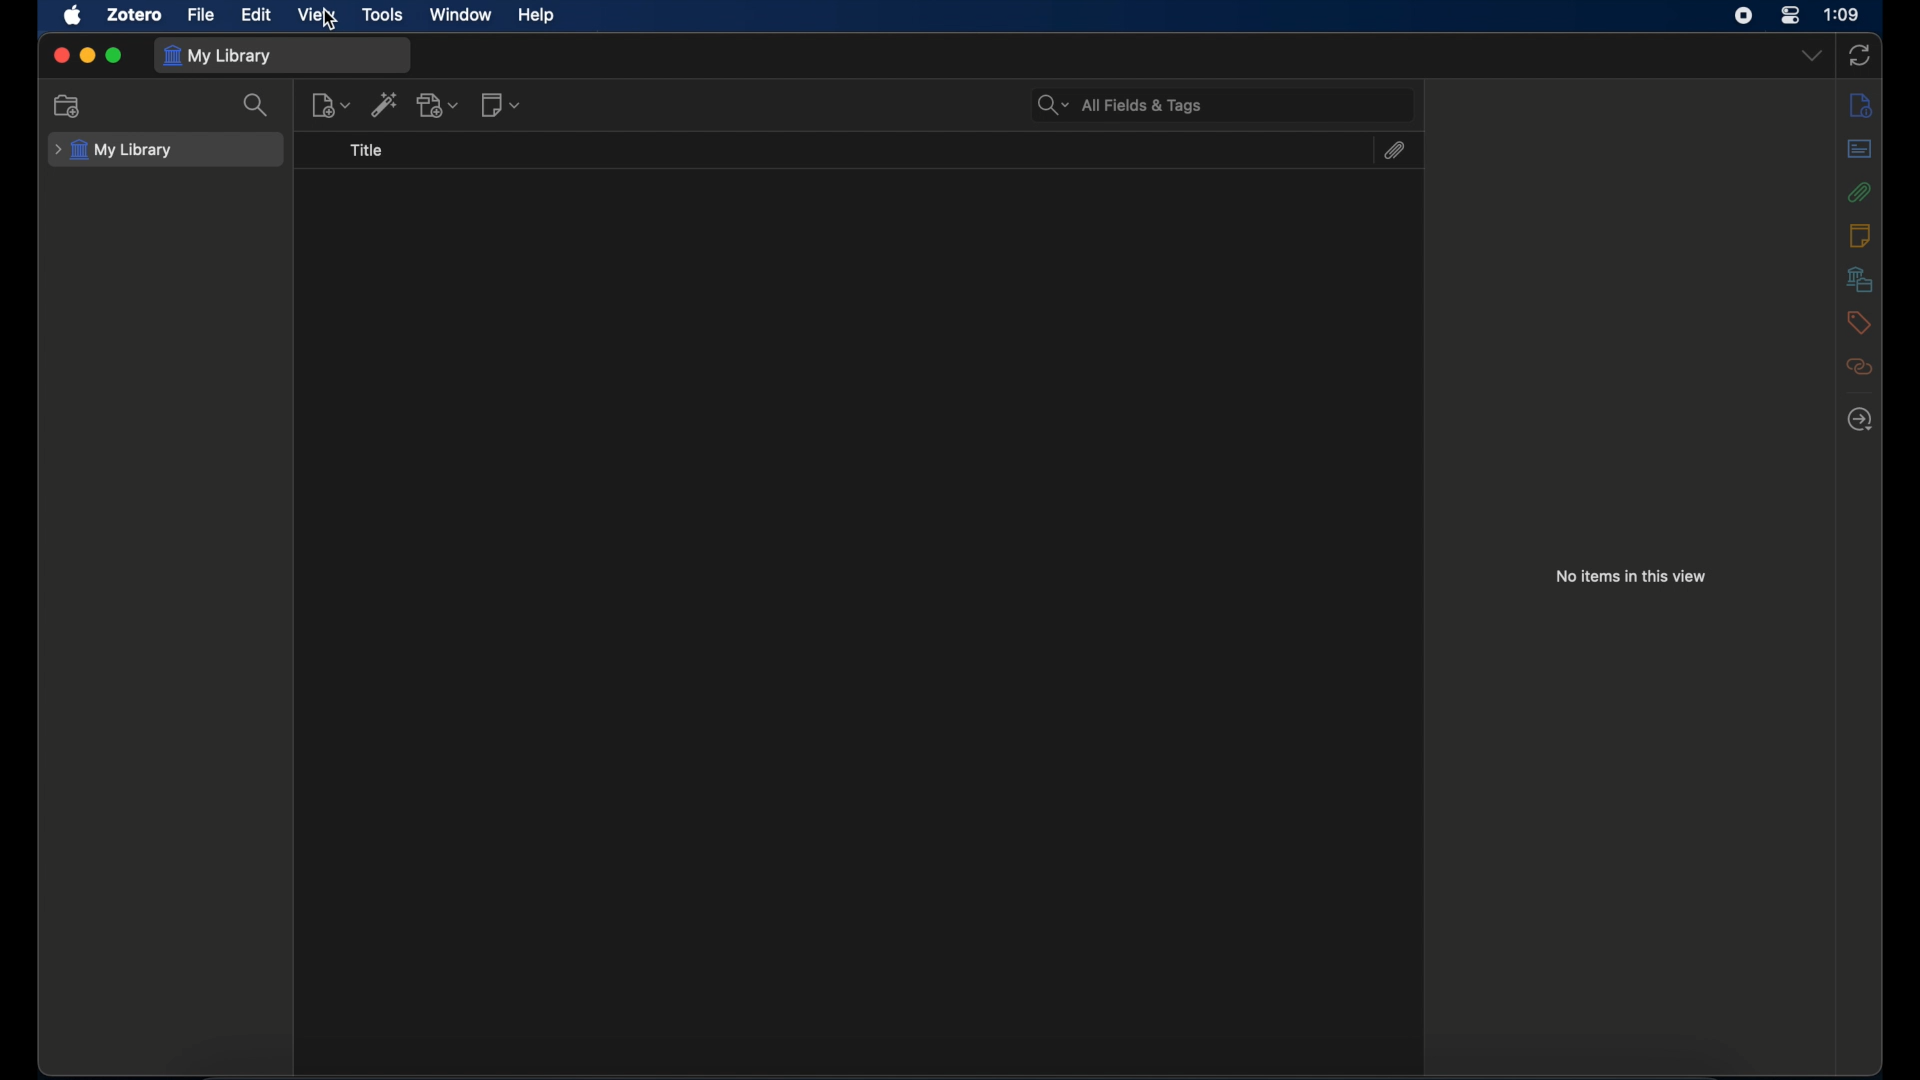  I want to click on zotero, so click(134, 16).